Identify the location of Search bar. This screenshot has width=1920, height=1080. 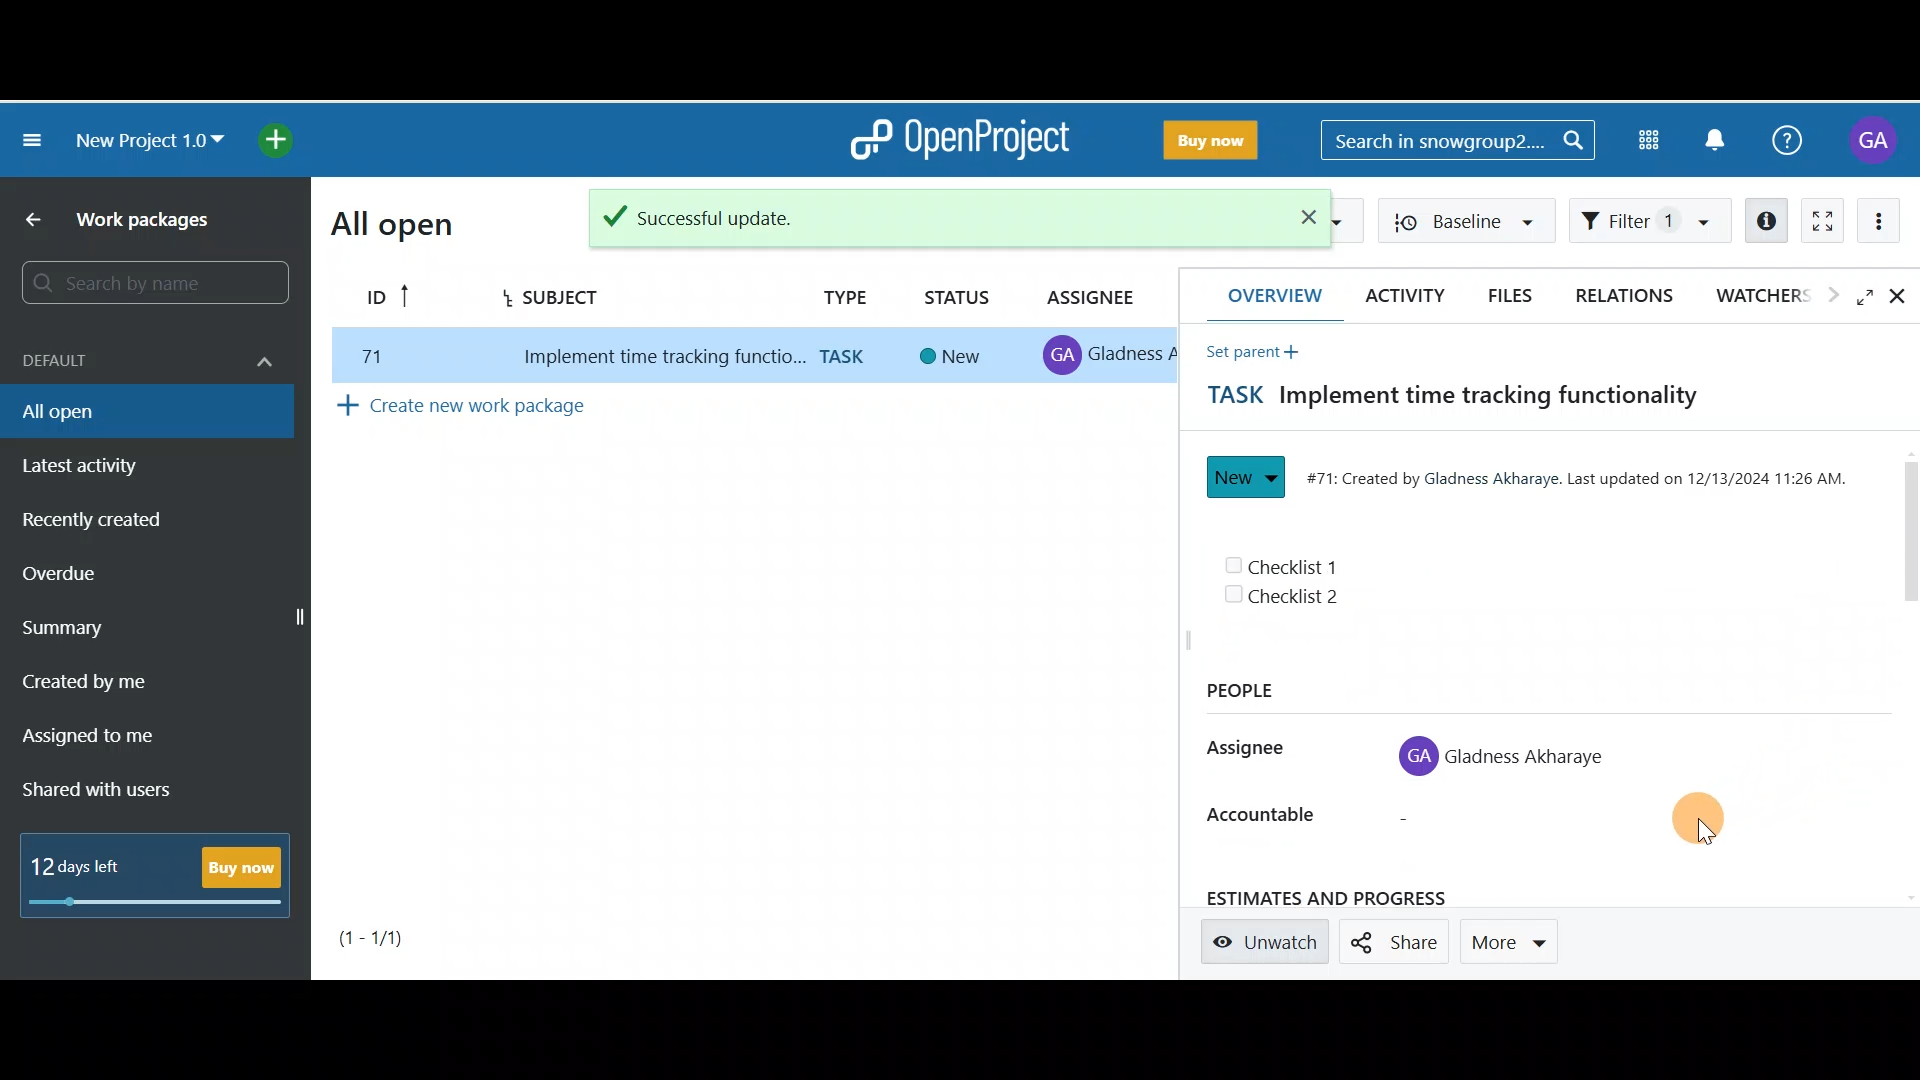
(1462, 140).